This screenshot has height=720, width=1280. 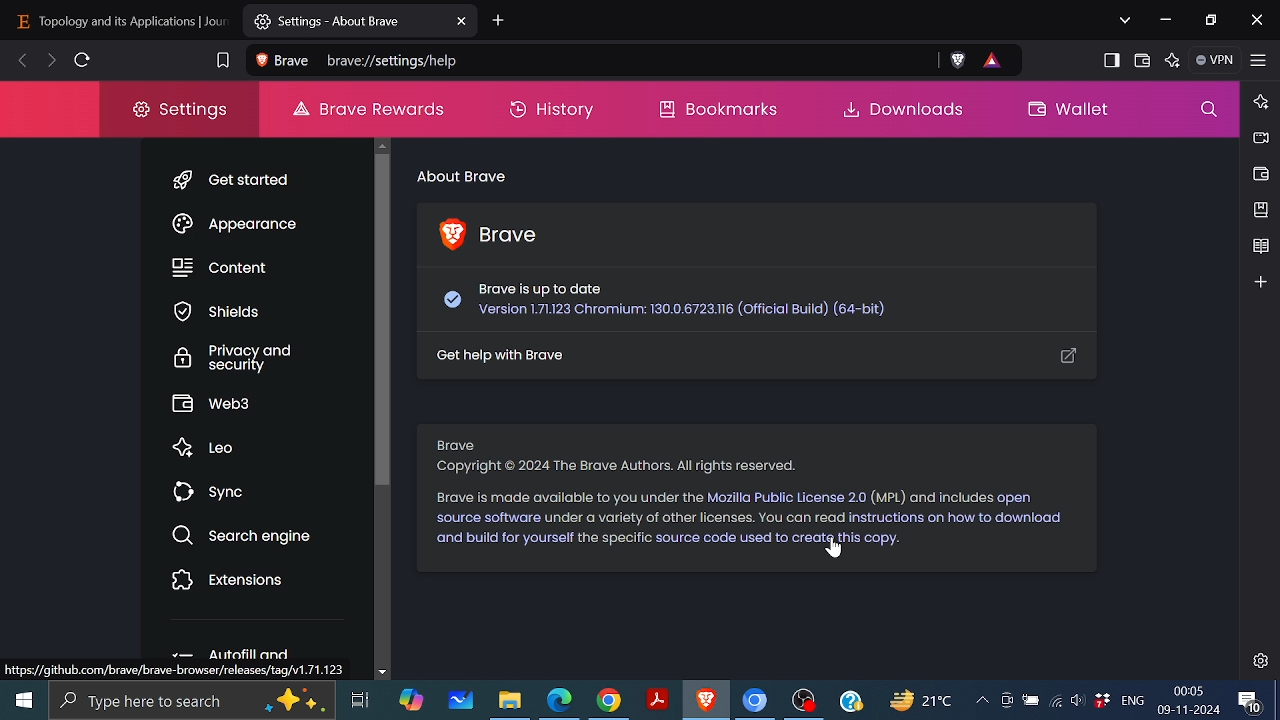 I want to click on Sidebar view, so click(x=1114, y=61).